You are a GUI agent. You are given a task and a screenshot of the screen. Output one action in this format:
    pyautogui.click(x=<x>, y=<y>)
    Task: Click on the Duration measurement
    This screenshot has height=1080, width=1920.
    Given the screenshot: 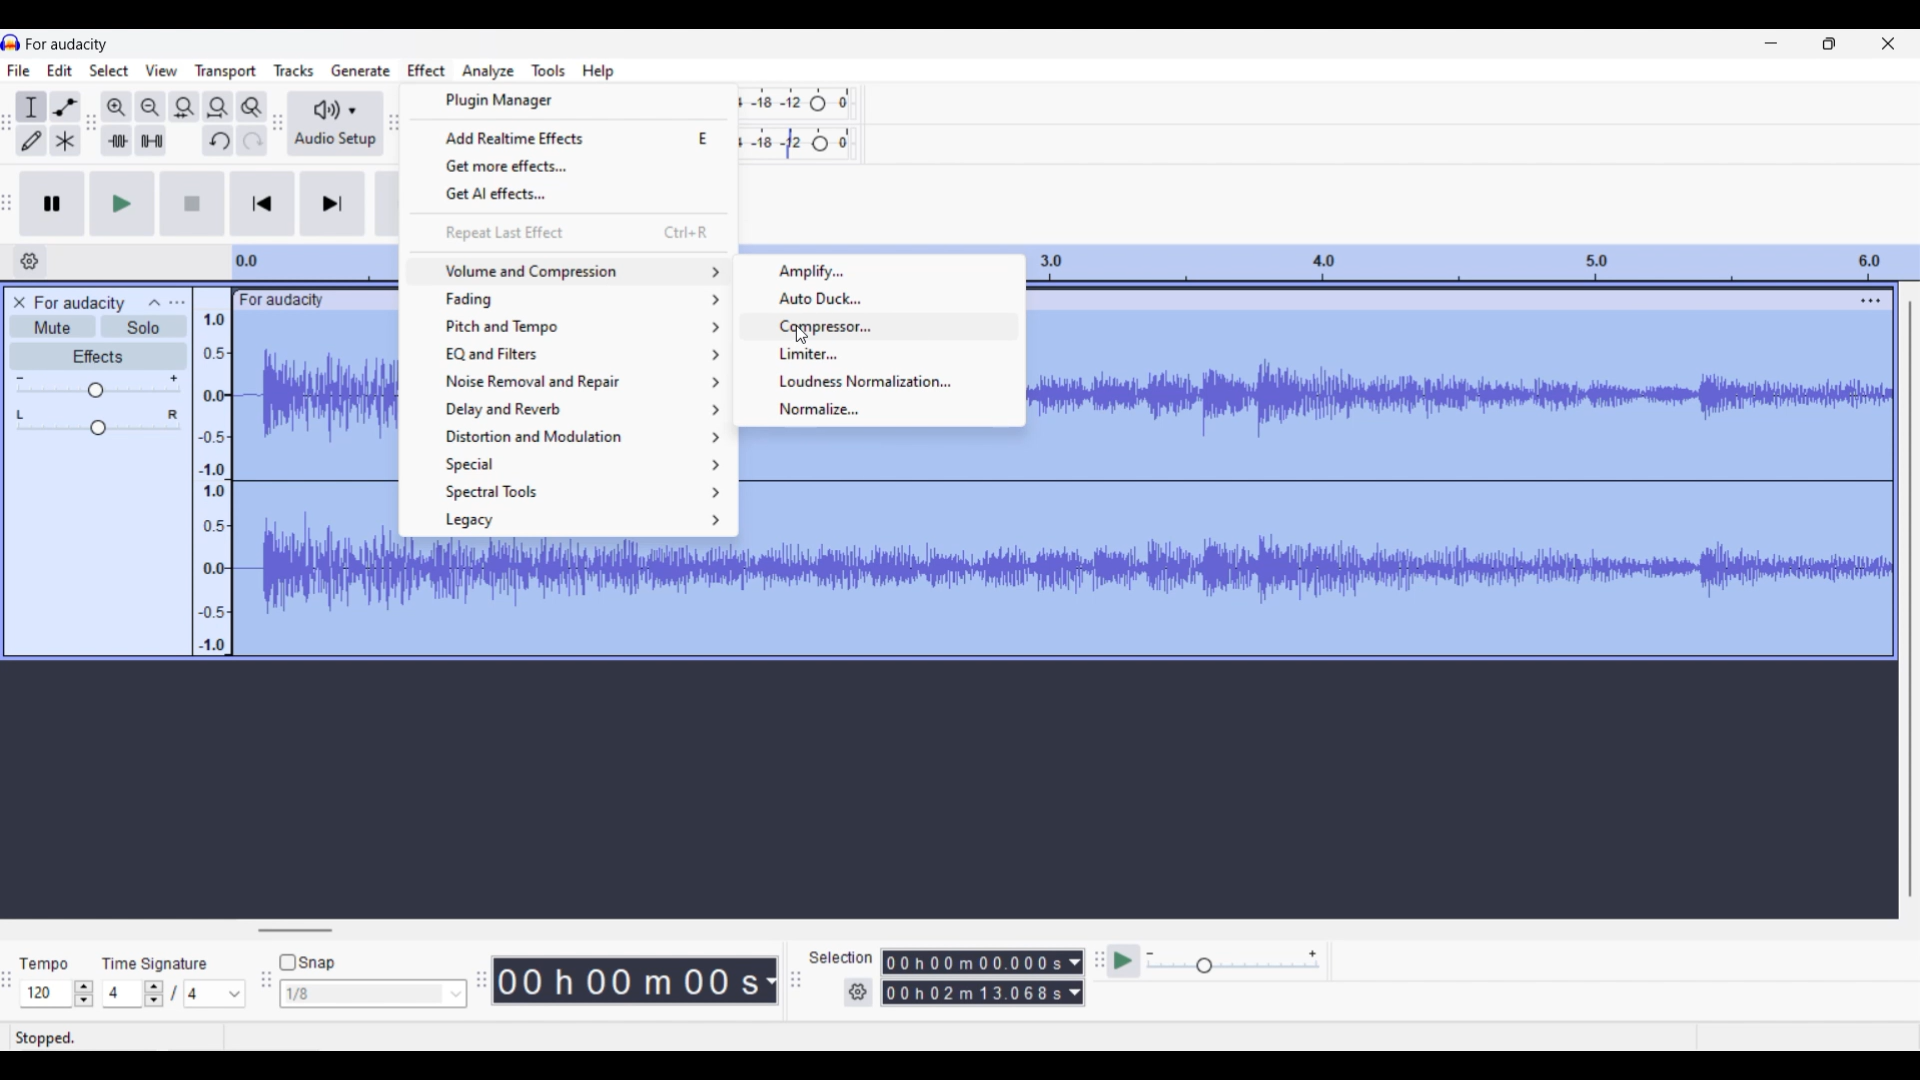 What is the action you would take?
    pyautogui.click(x=1075, y=977)
    